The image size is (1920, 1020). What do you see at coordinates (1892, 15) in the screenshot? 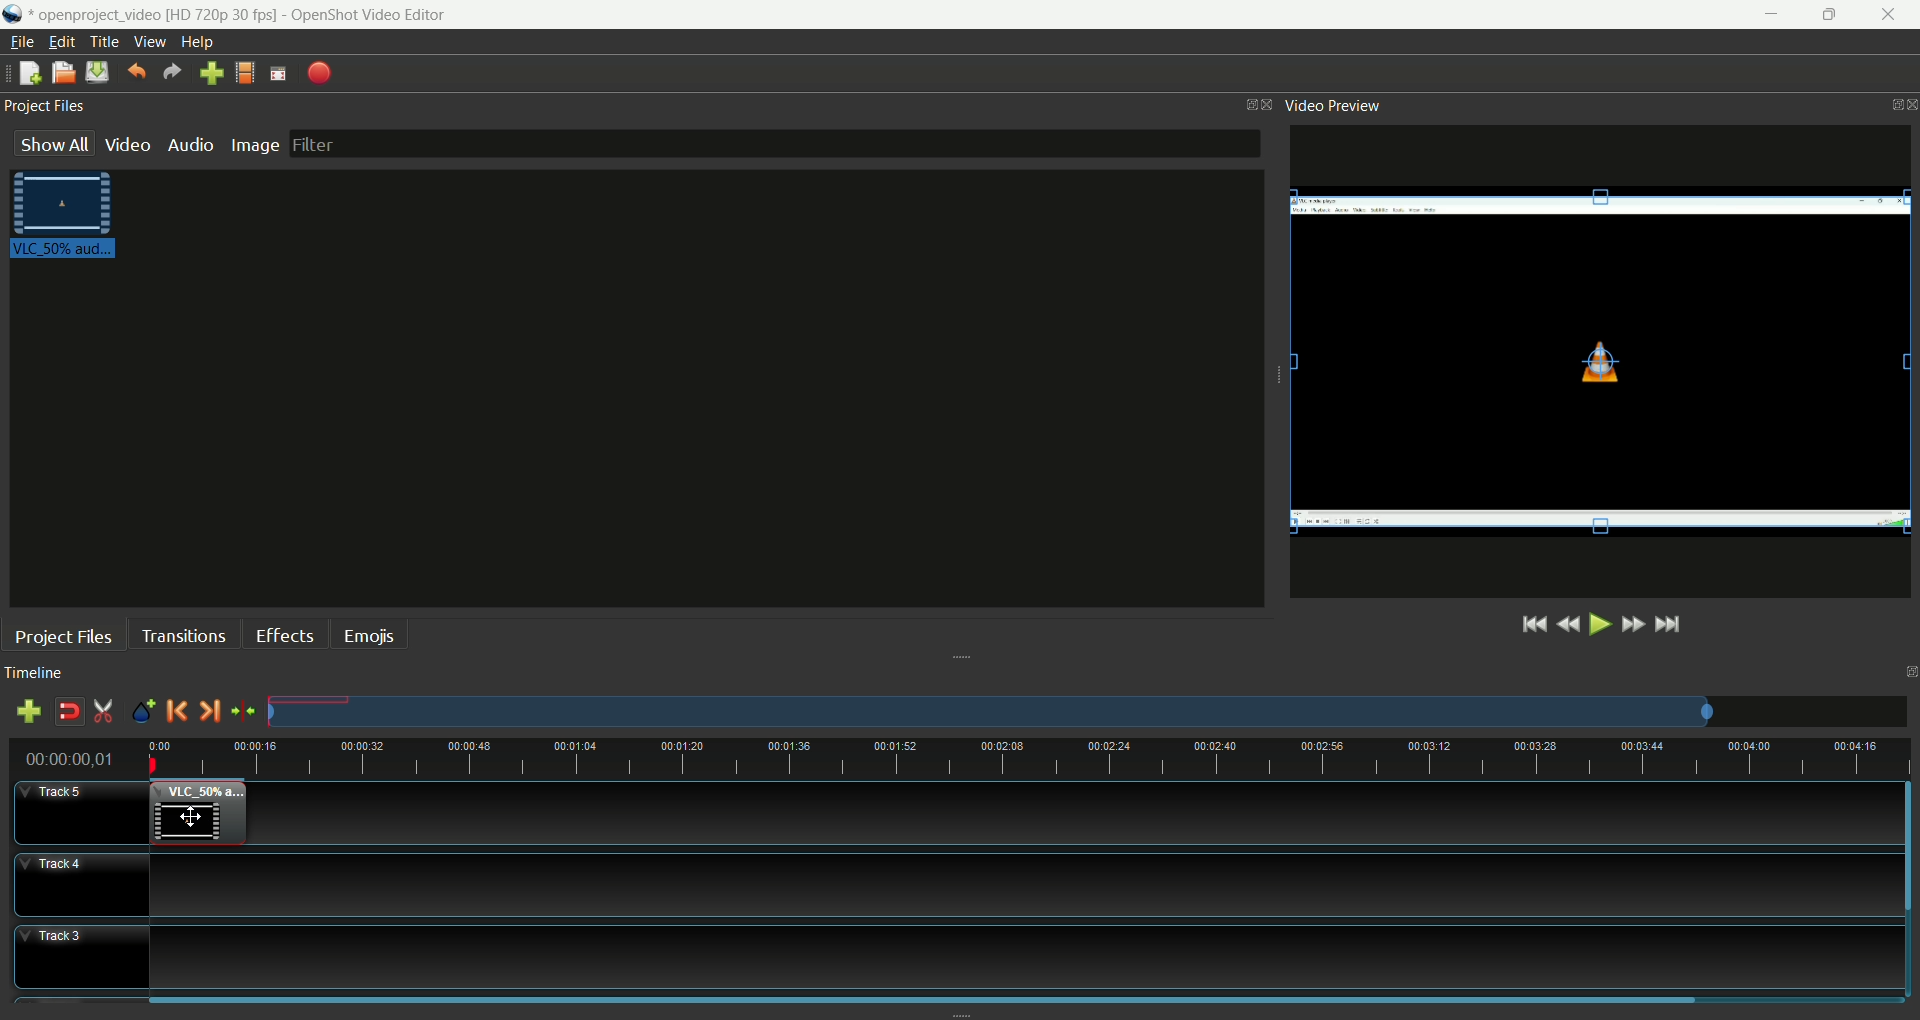
I see `close` at bounding box center [1892, 15].